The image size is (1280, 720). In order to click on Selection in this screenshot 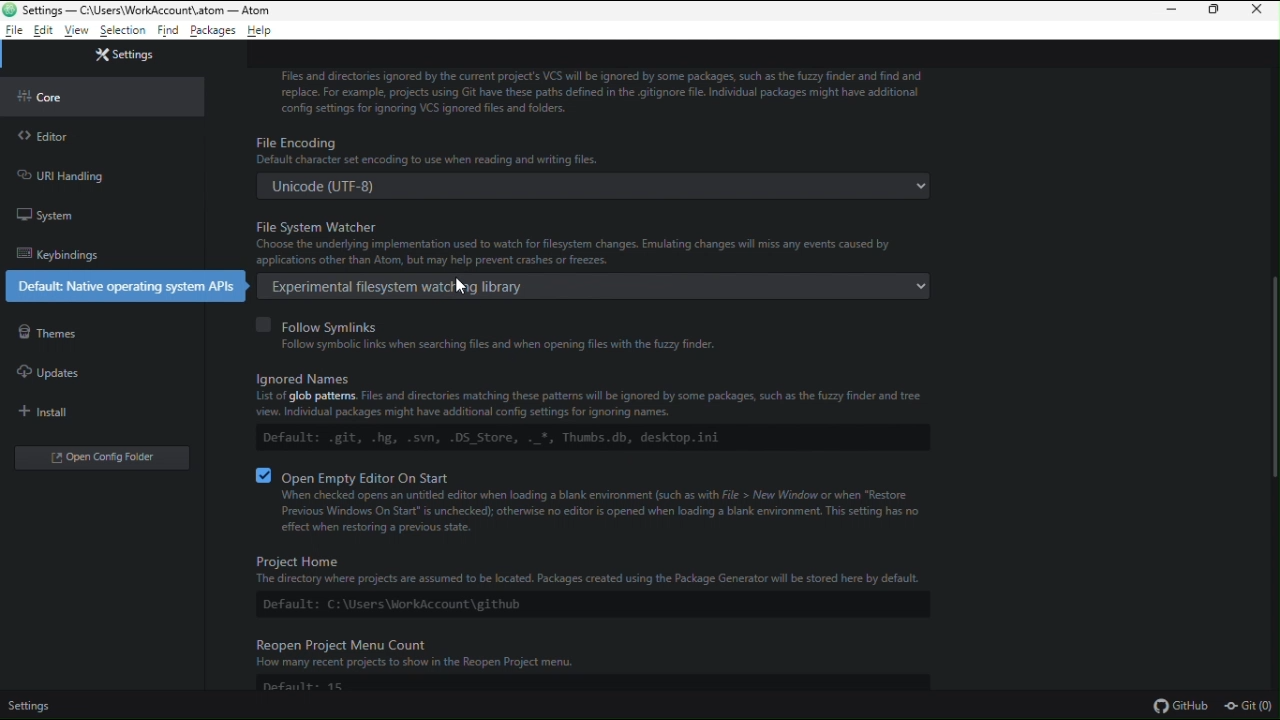, I will do `click(123, 32)`.